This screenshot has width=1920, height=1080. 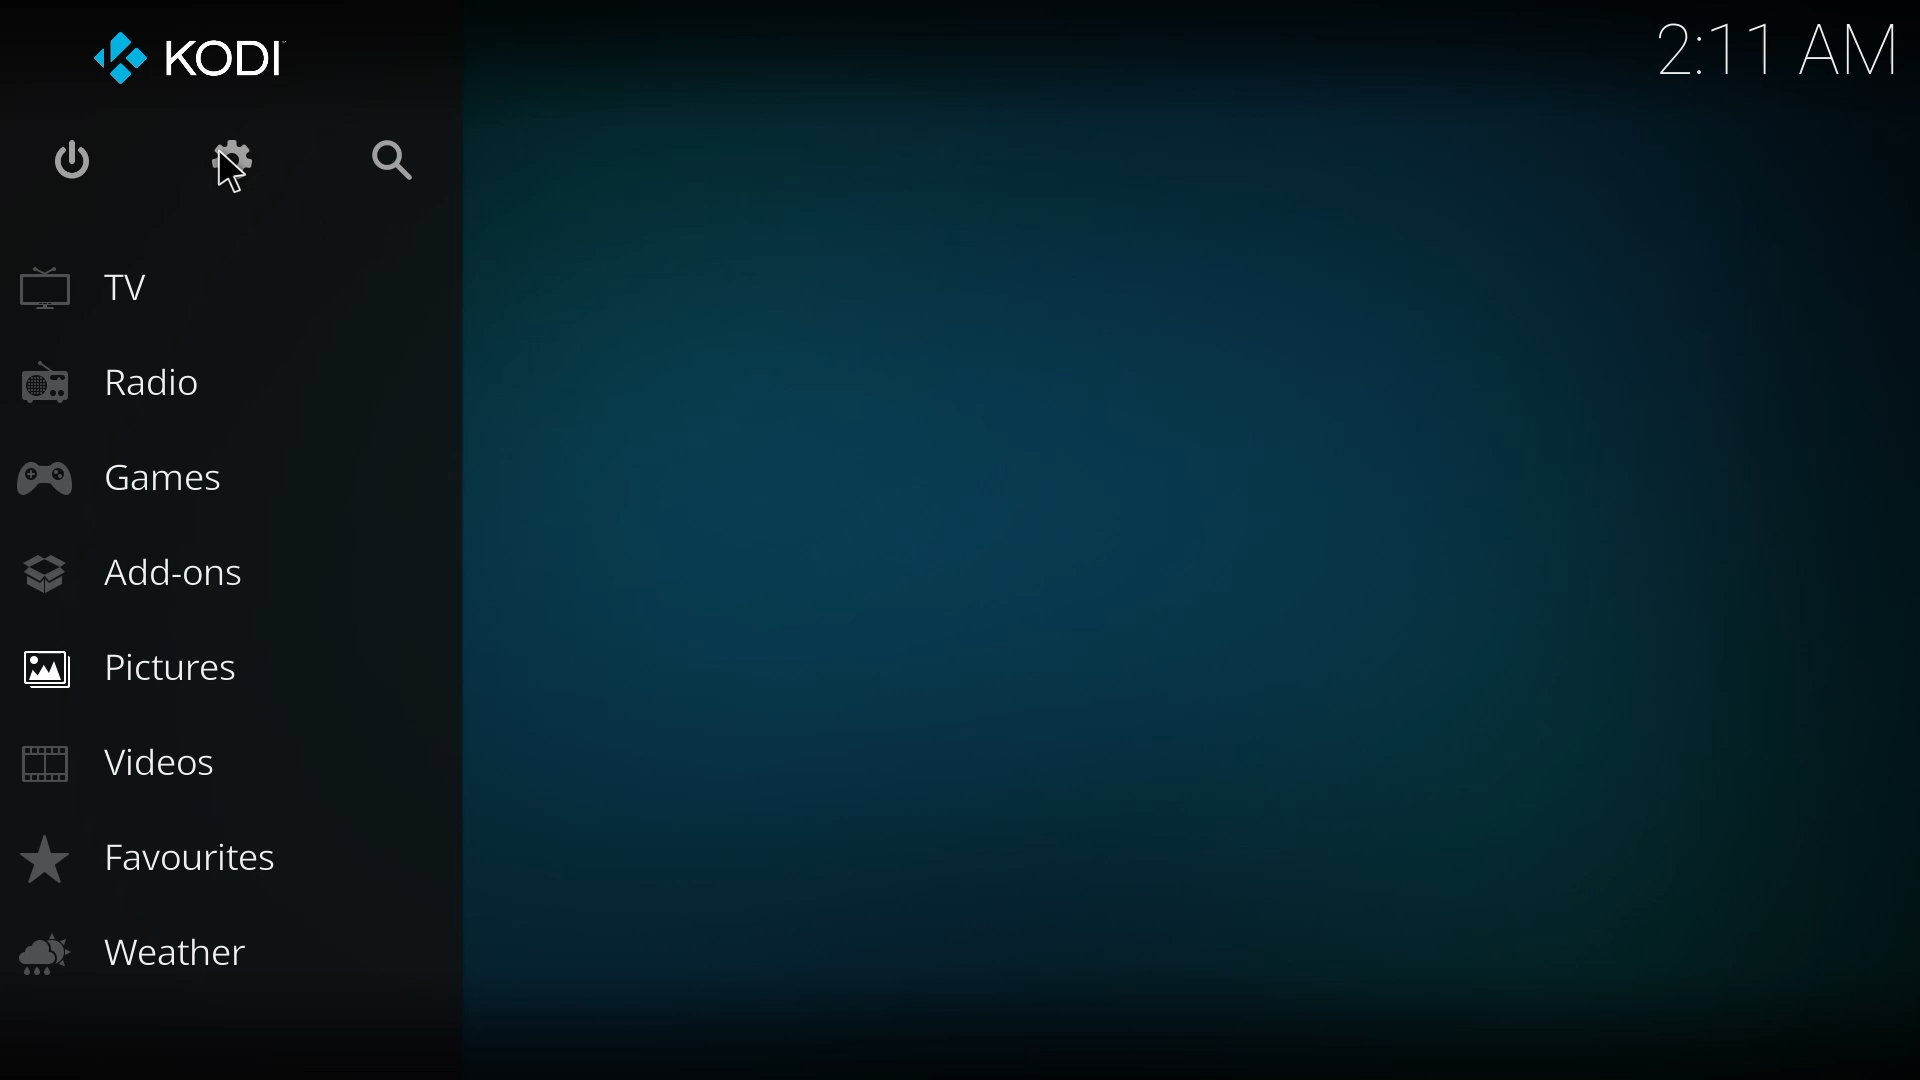 What do you see at coordinates (1773, 46) in the screenshot?
I see `time` at bounding box center [1773, 46].